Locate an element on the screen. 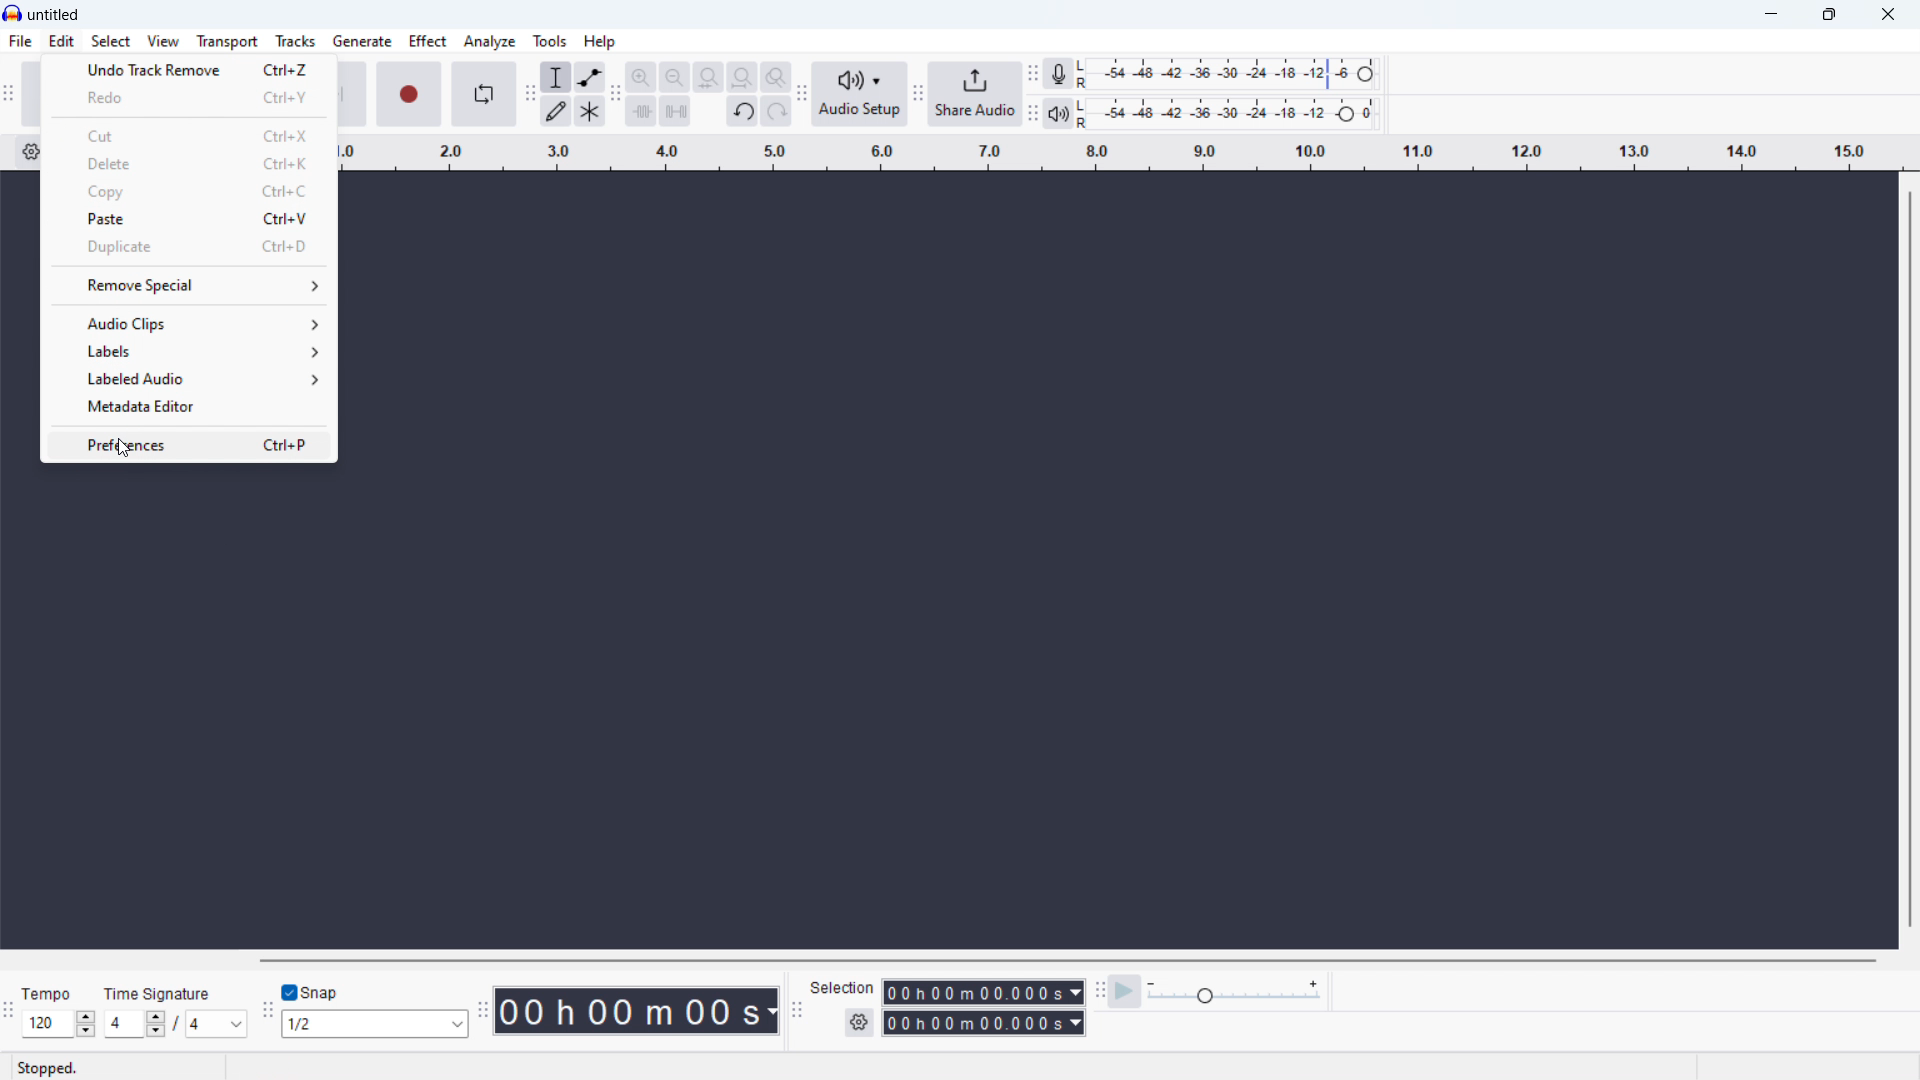  set snapping is located at coordinates (374, 1023).